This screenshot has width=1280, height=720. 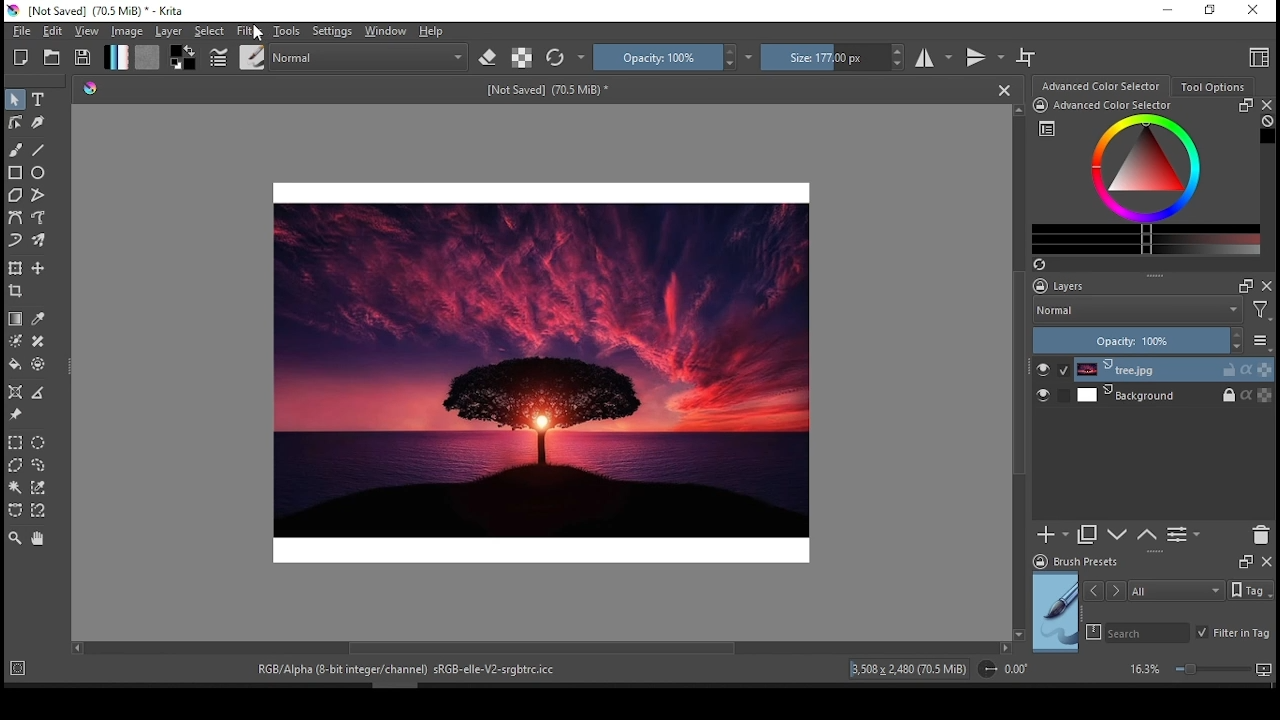 What do you see at coordinates (112, 11) in the screenshot?
I see `icon and file name` at bounding box center [112, 11].